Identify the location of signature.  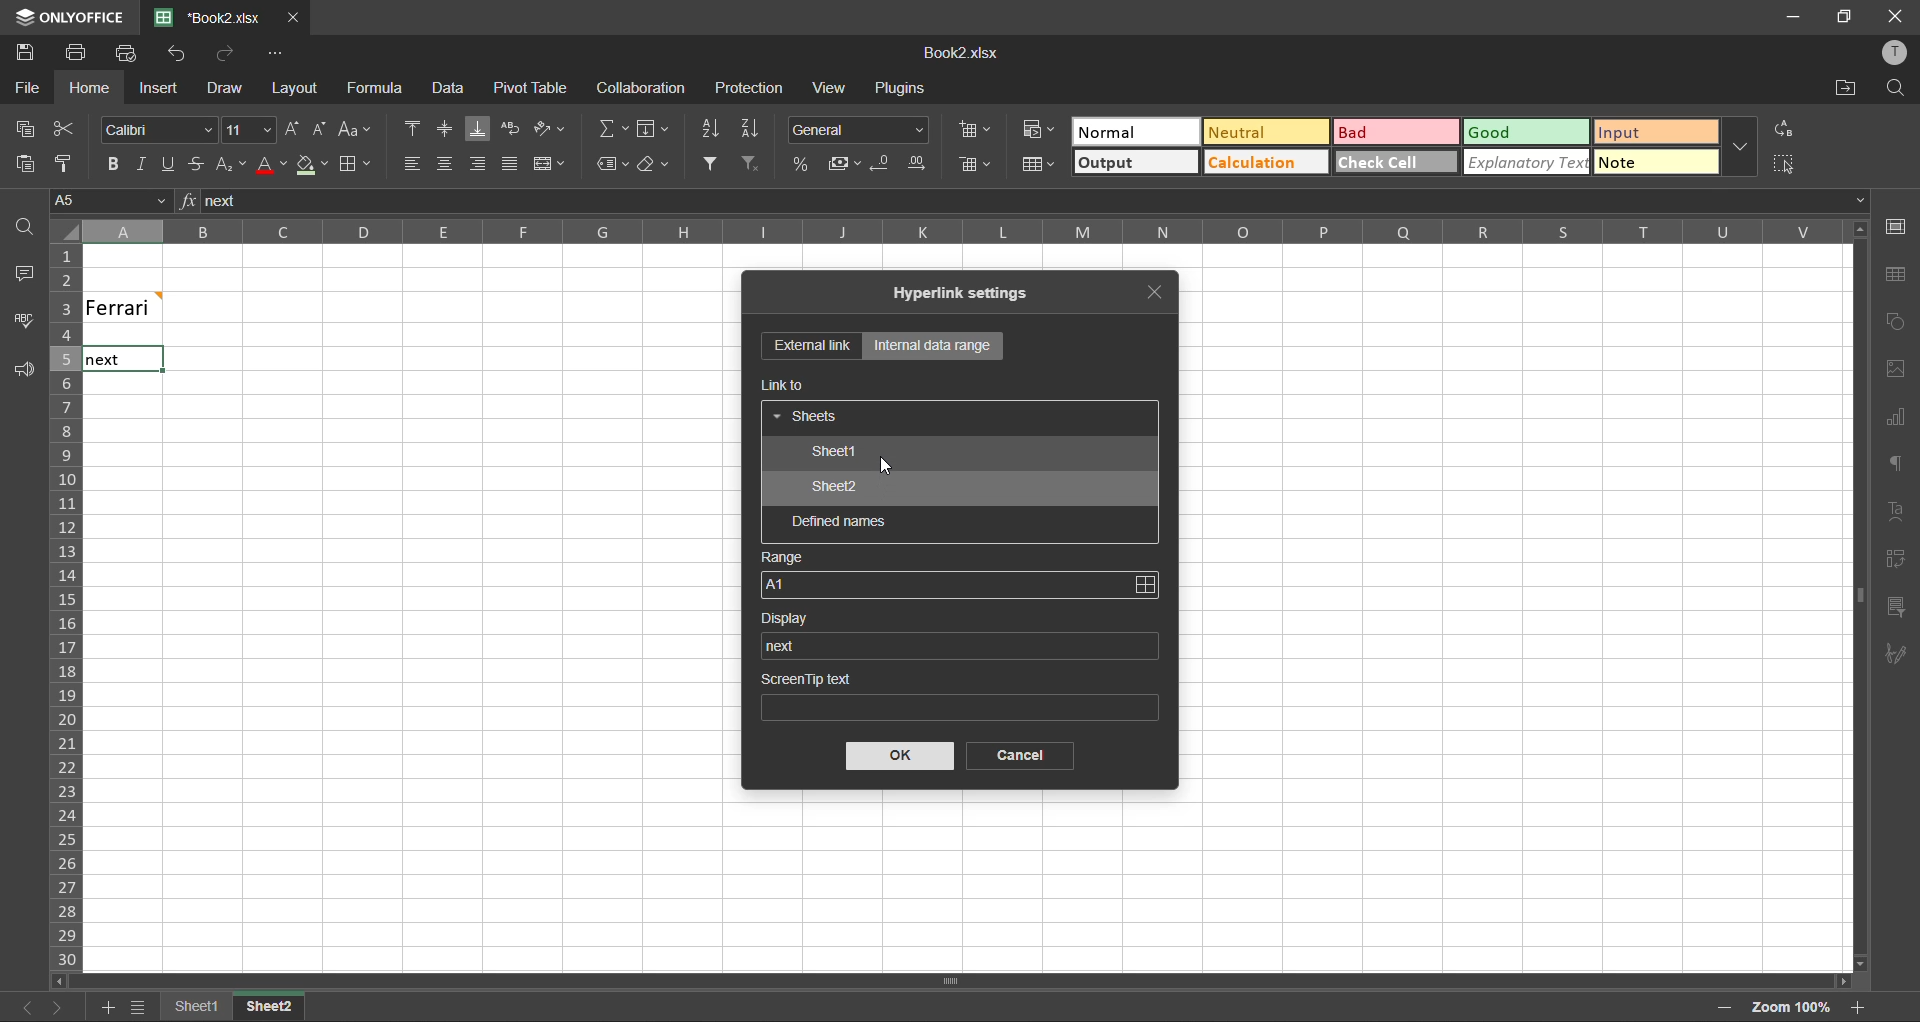
(1892, 658).